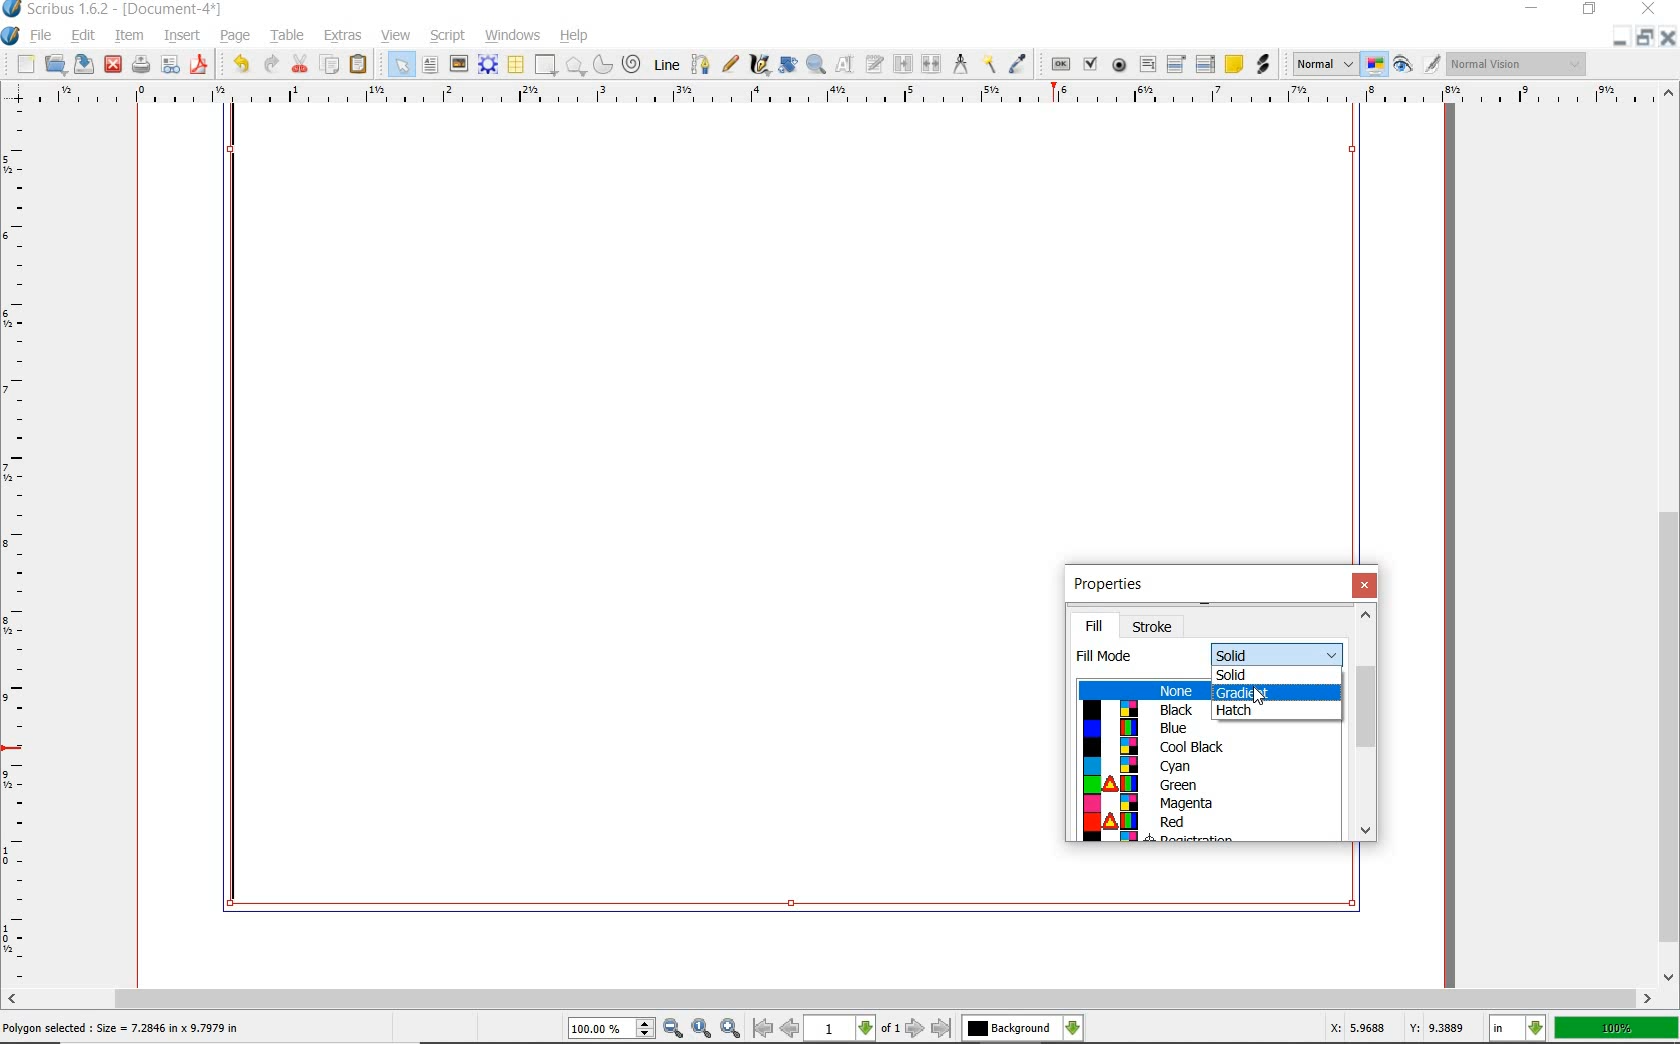  I want to click on image frame, so click(459, 66).